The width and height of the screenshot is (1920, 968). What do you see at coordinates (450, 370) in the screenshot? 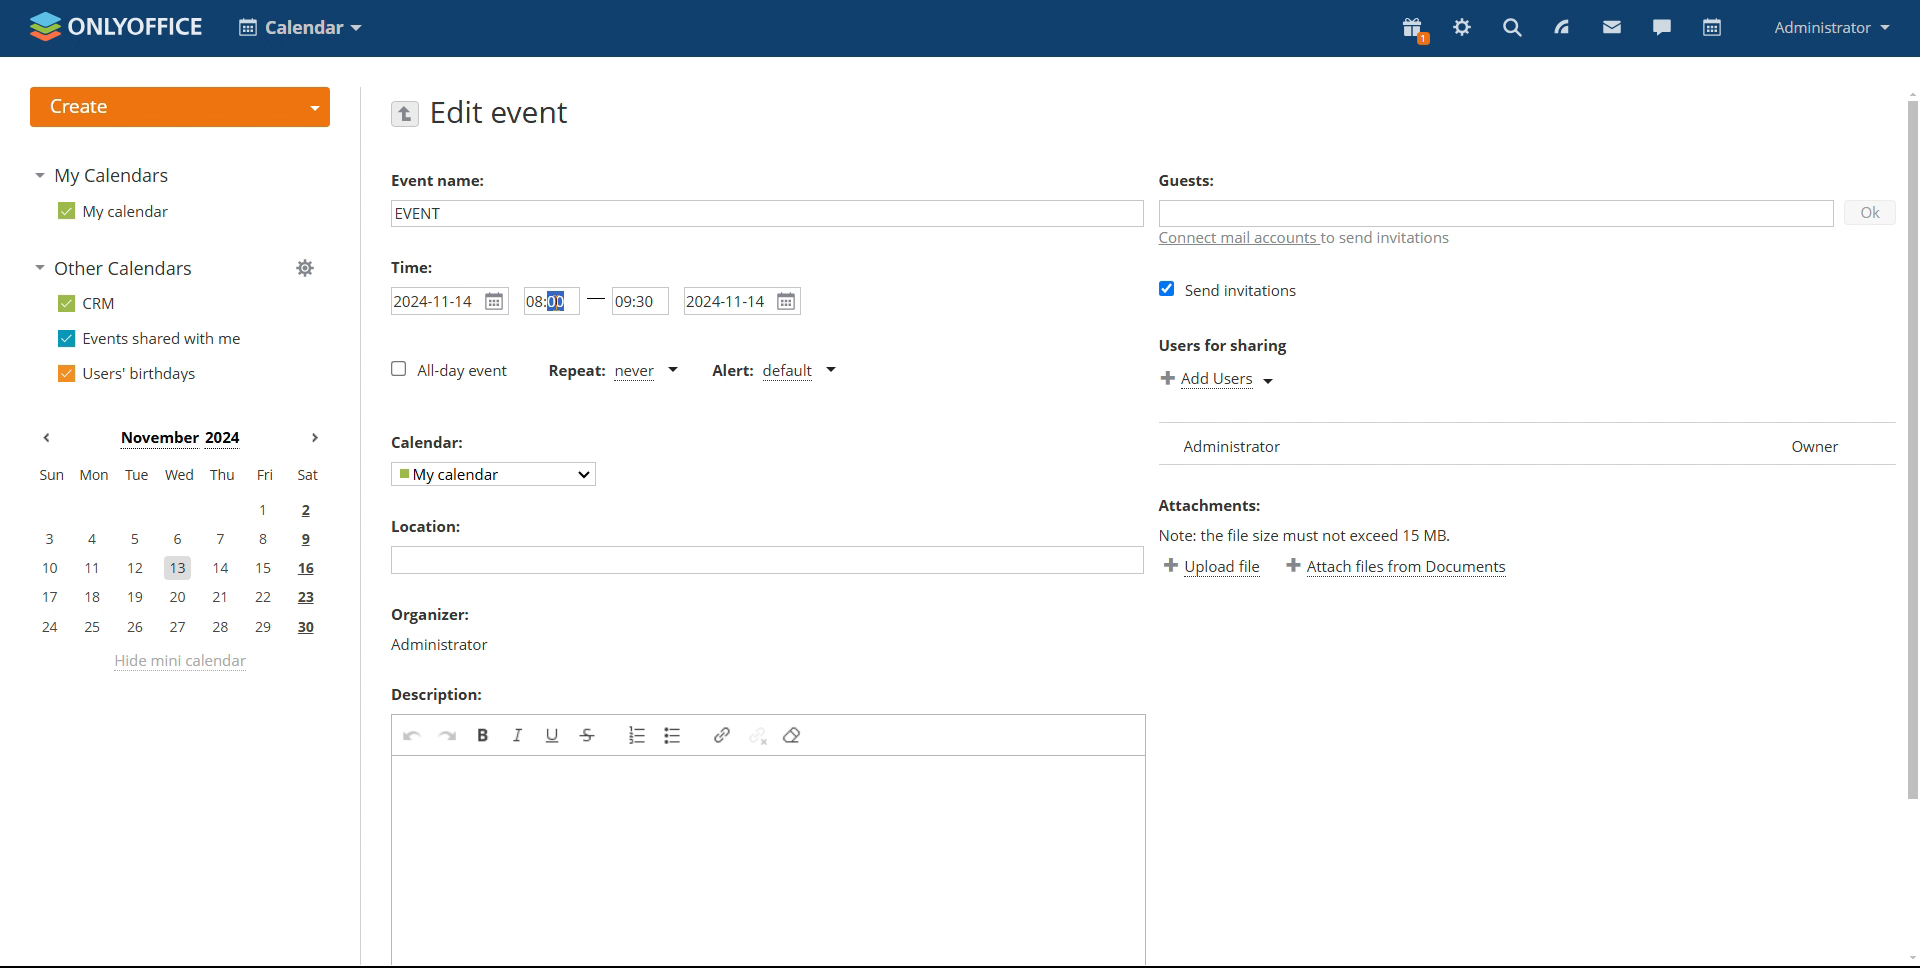
I see `all-day event checkbox` at bounding box center [450, 370].